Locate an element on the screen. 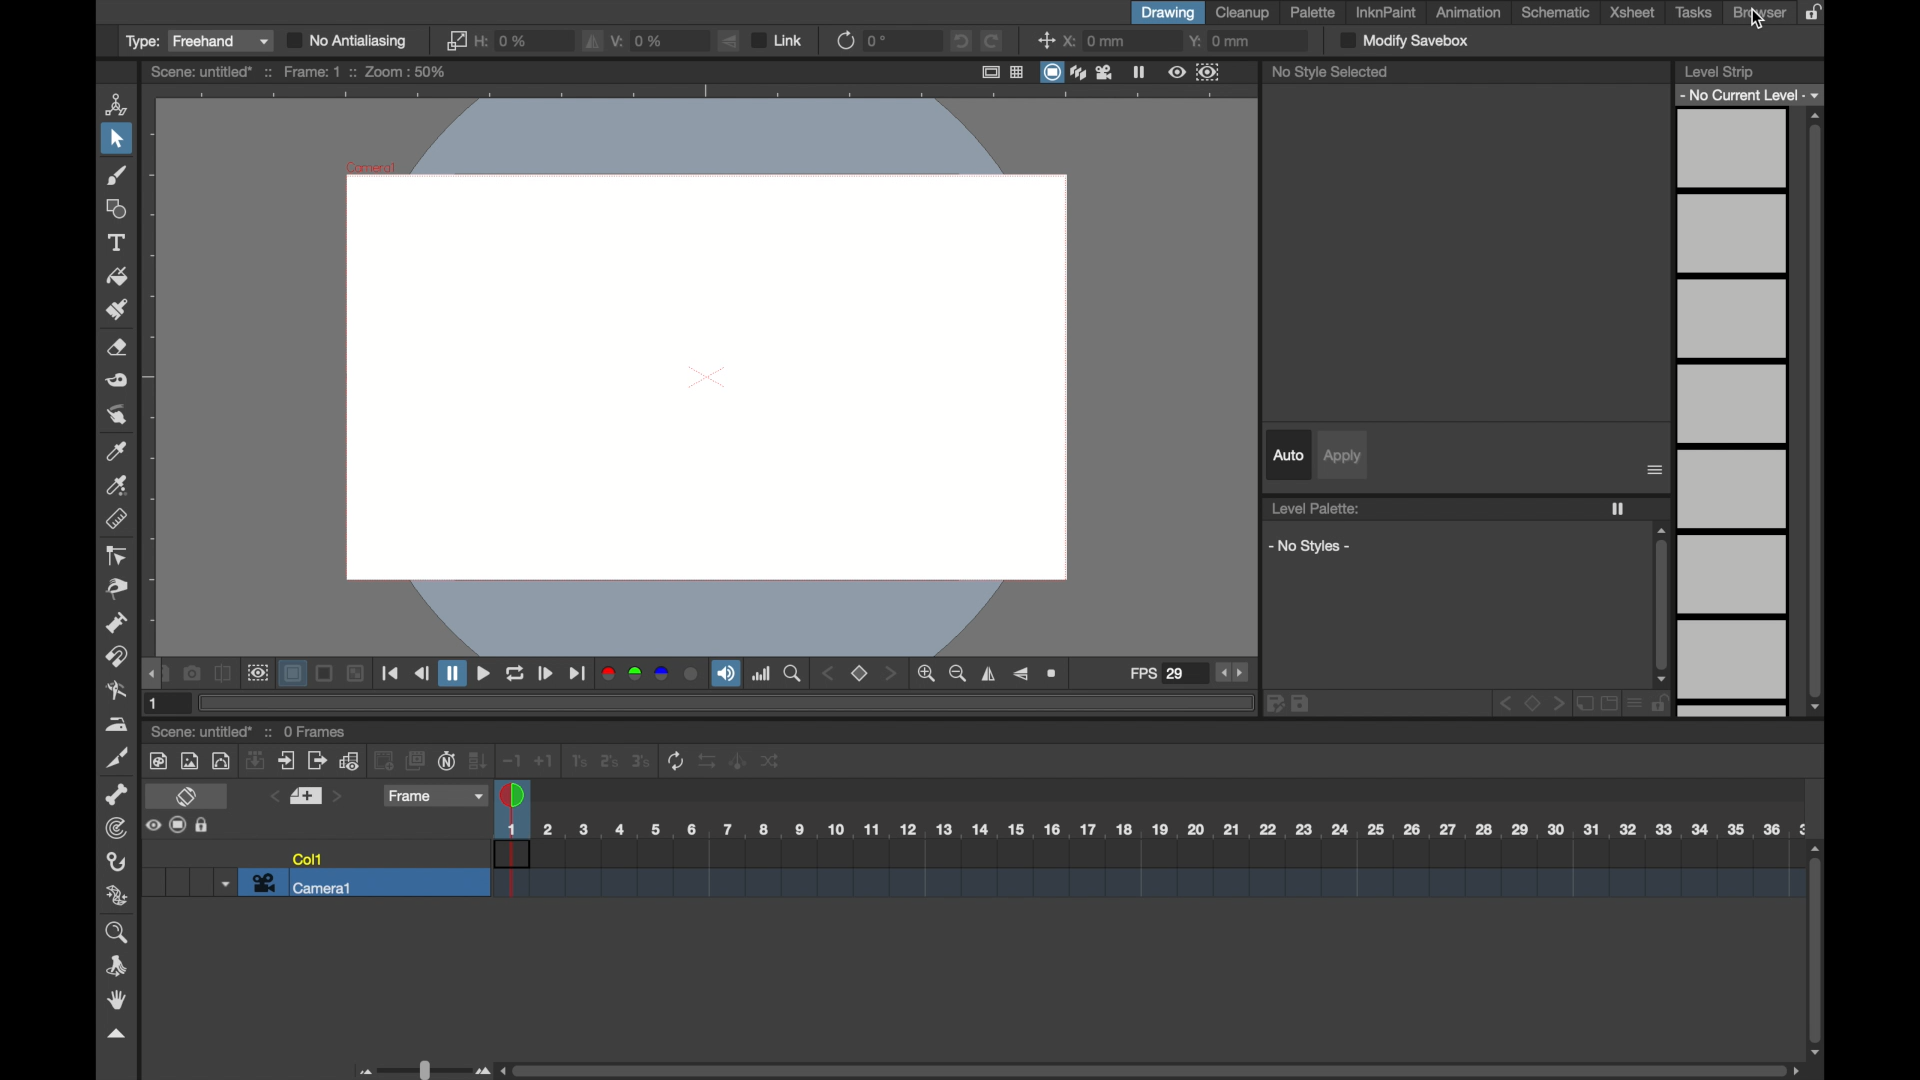 Image resolution: width=1920 pixels, height=1080 pixels. scroll box is located at coordinates (1817, 951).